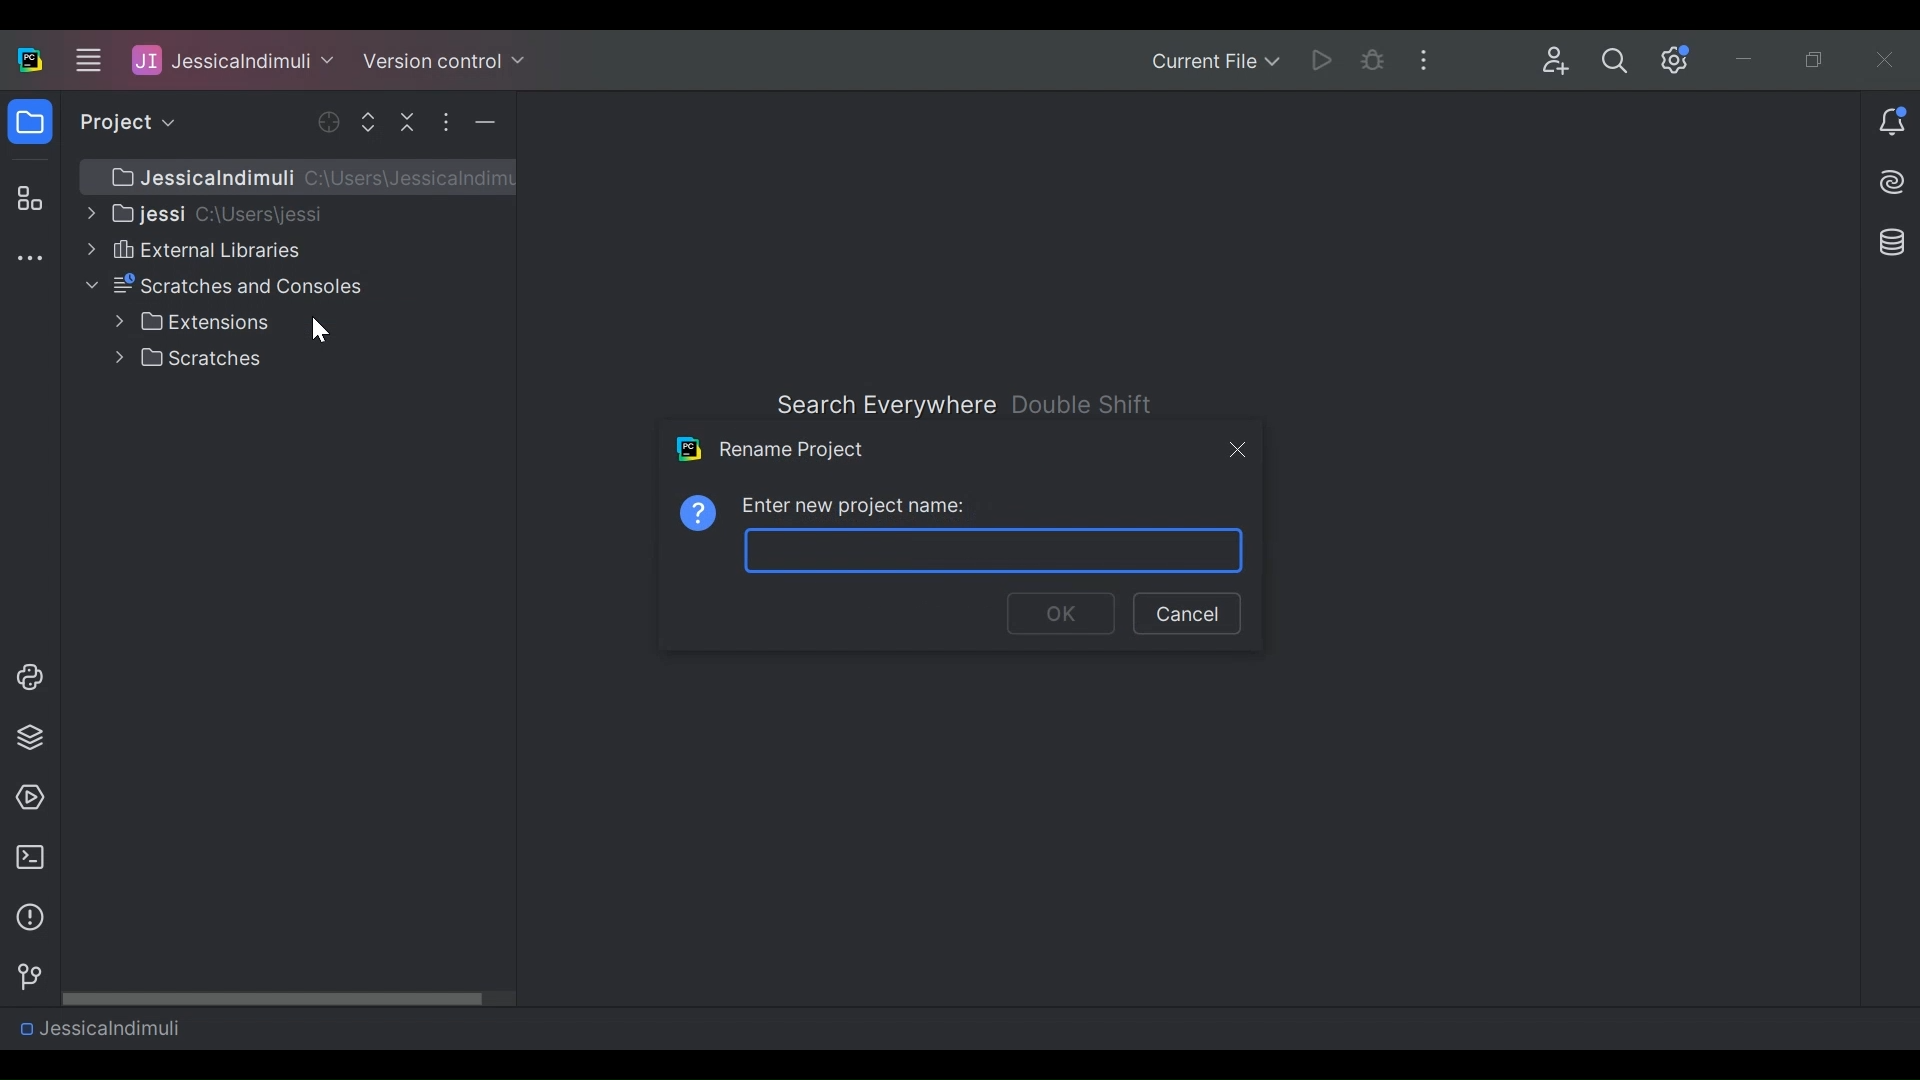 The height and width of the screenshot is (1080, 1920). Describe the element at coordinates (192, 322) in the screenshot. I see `Extensions` at that location.